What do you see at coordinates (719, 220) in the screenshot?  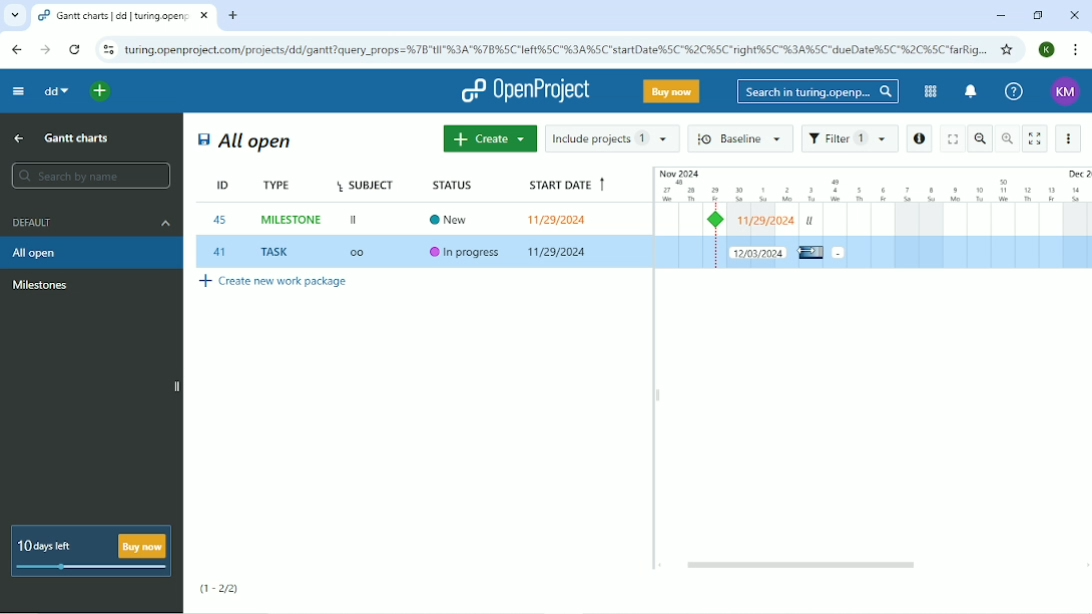 I see `Milestone` at bounding box center [719, 220].